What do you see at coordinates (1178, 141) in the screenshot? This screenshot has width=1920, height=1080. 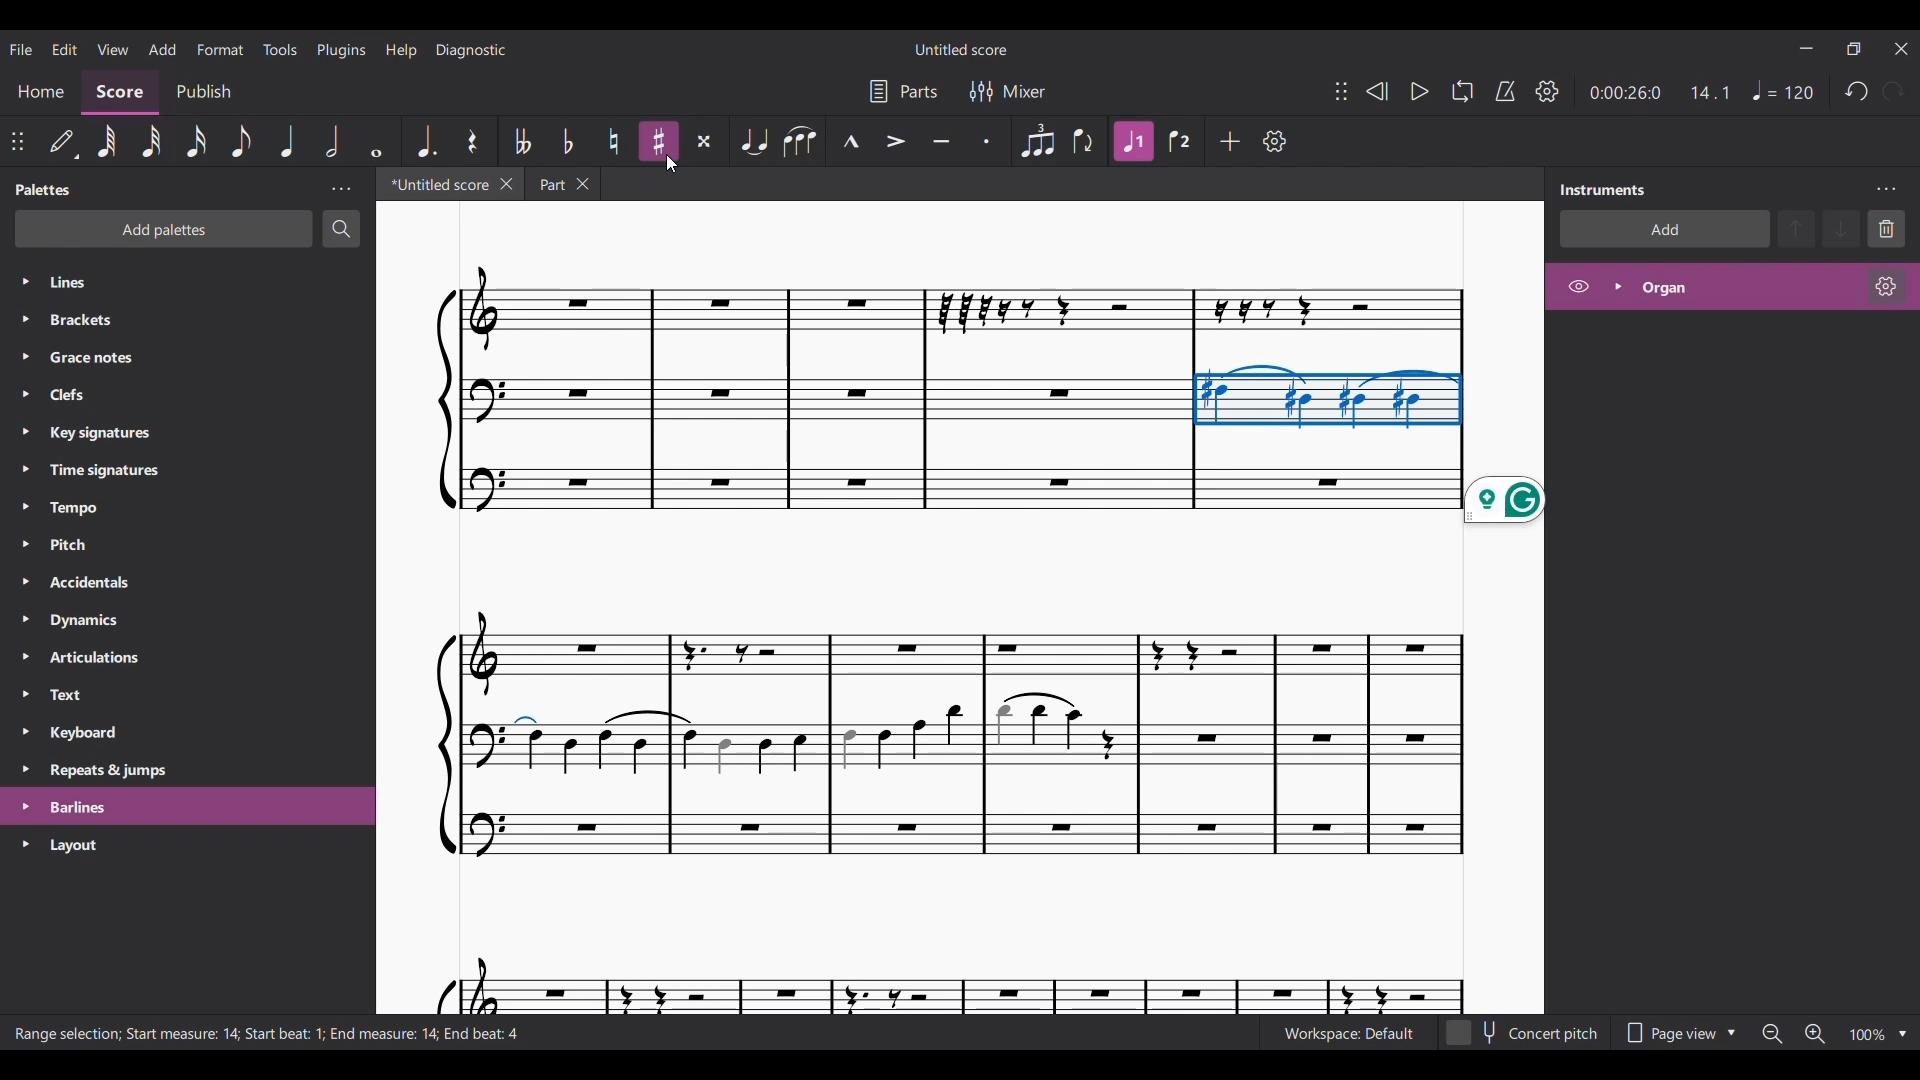 I see `Voice 2` at bounding box center [1178, 141].